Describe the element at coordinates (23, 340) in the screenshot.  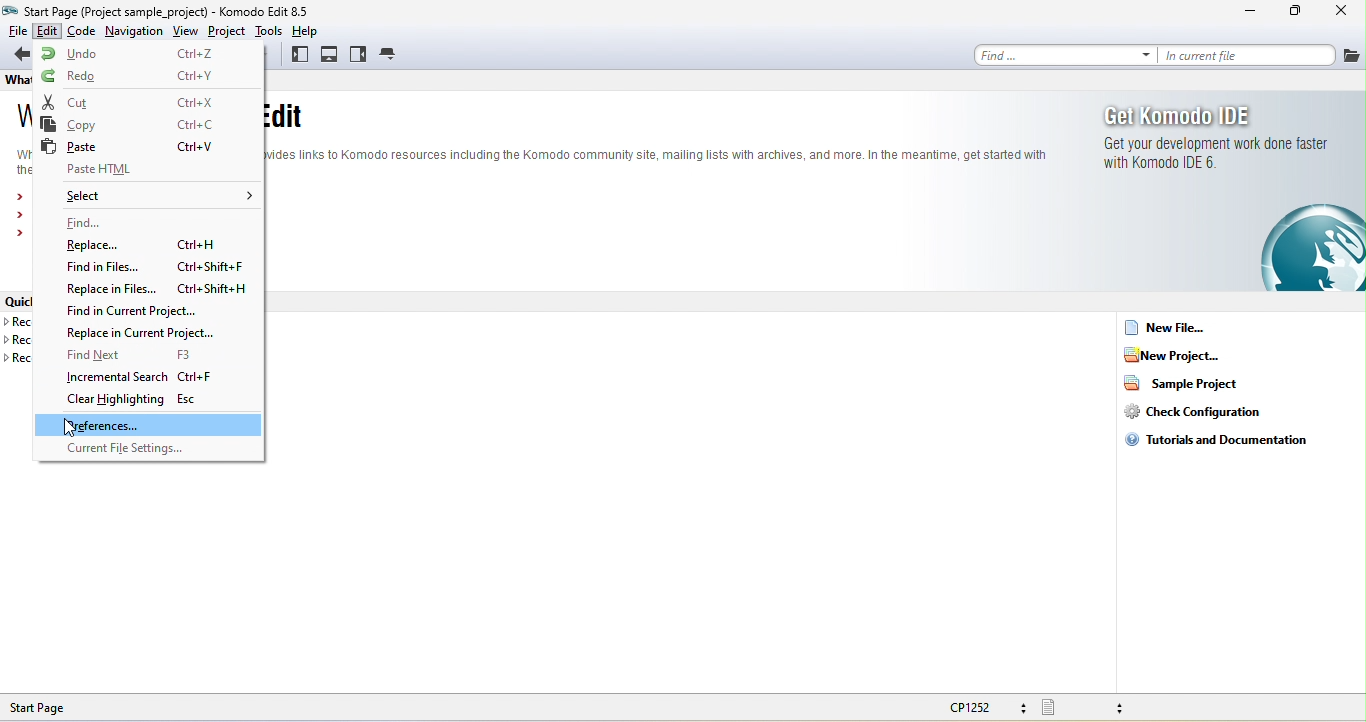
I see `recent files` at that location.